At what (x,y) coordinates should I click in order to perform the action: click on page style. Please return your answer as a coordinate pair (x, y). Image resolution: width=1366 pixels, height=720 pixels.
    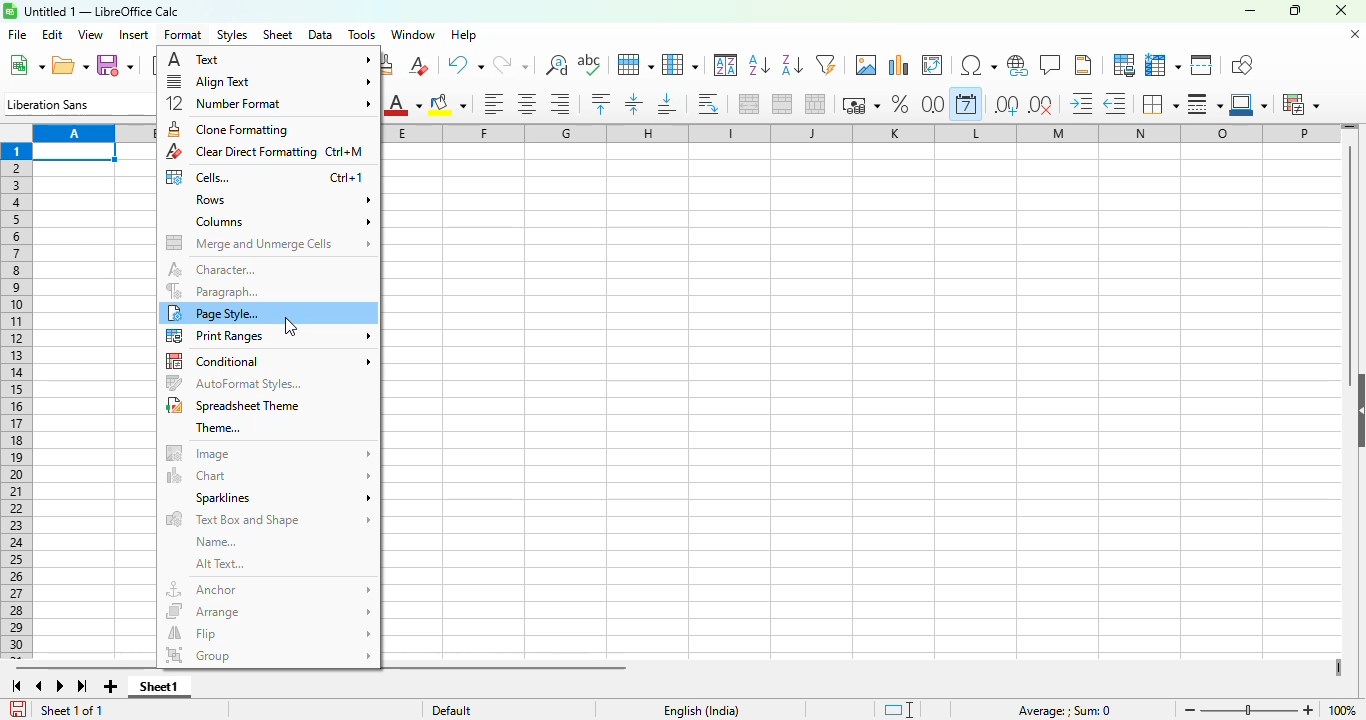
    Looking at the image, I should click on (217, 313).